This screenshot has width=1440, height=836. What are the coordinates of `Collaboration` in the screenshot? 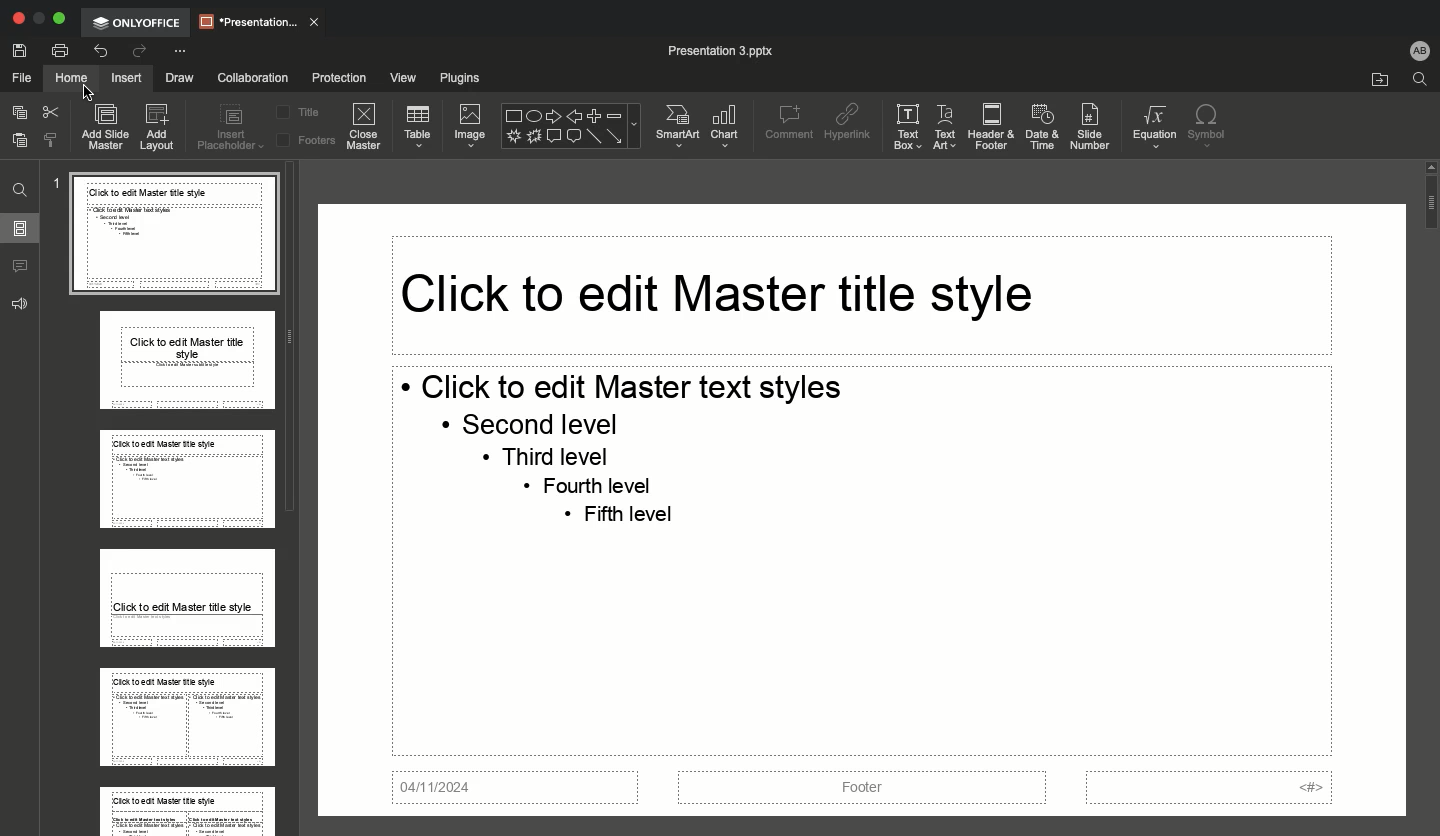 It's located at (251, 77).